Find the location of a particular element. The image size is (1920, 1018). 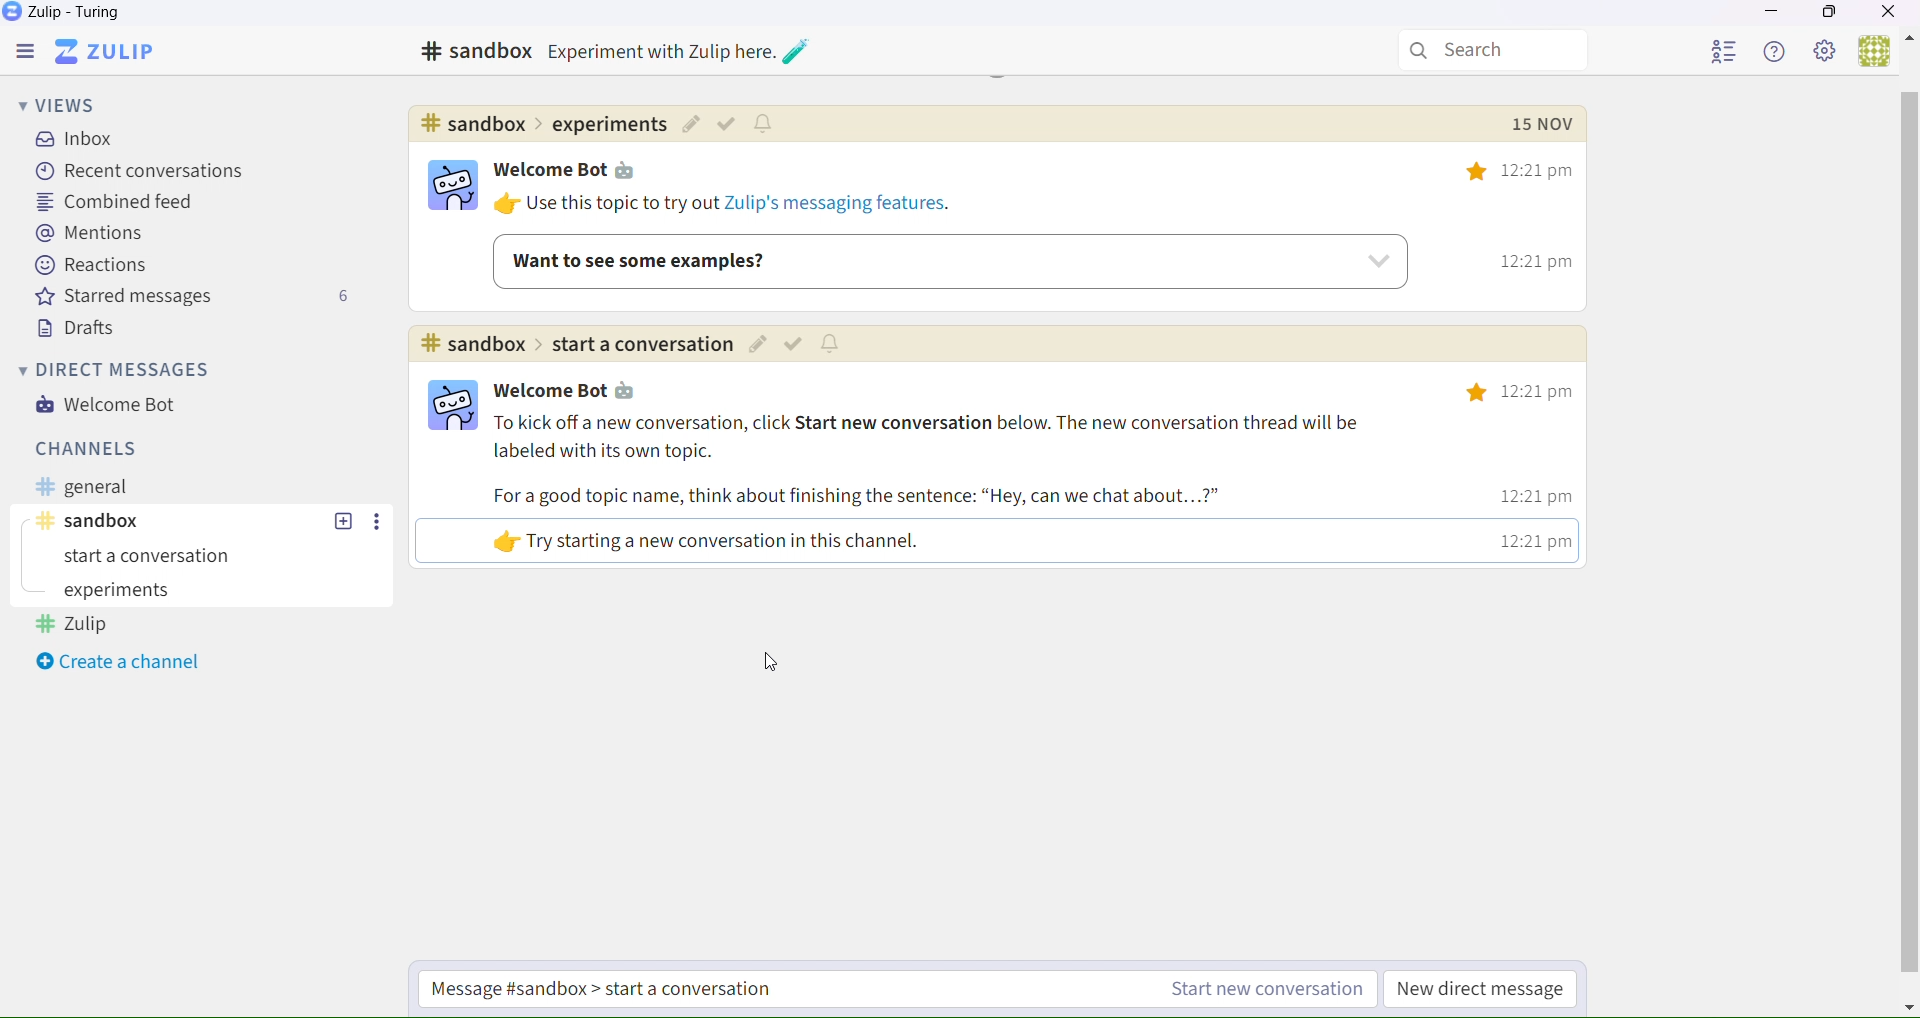

Want to see some example is located at coordinates (947, 260).